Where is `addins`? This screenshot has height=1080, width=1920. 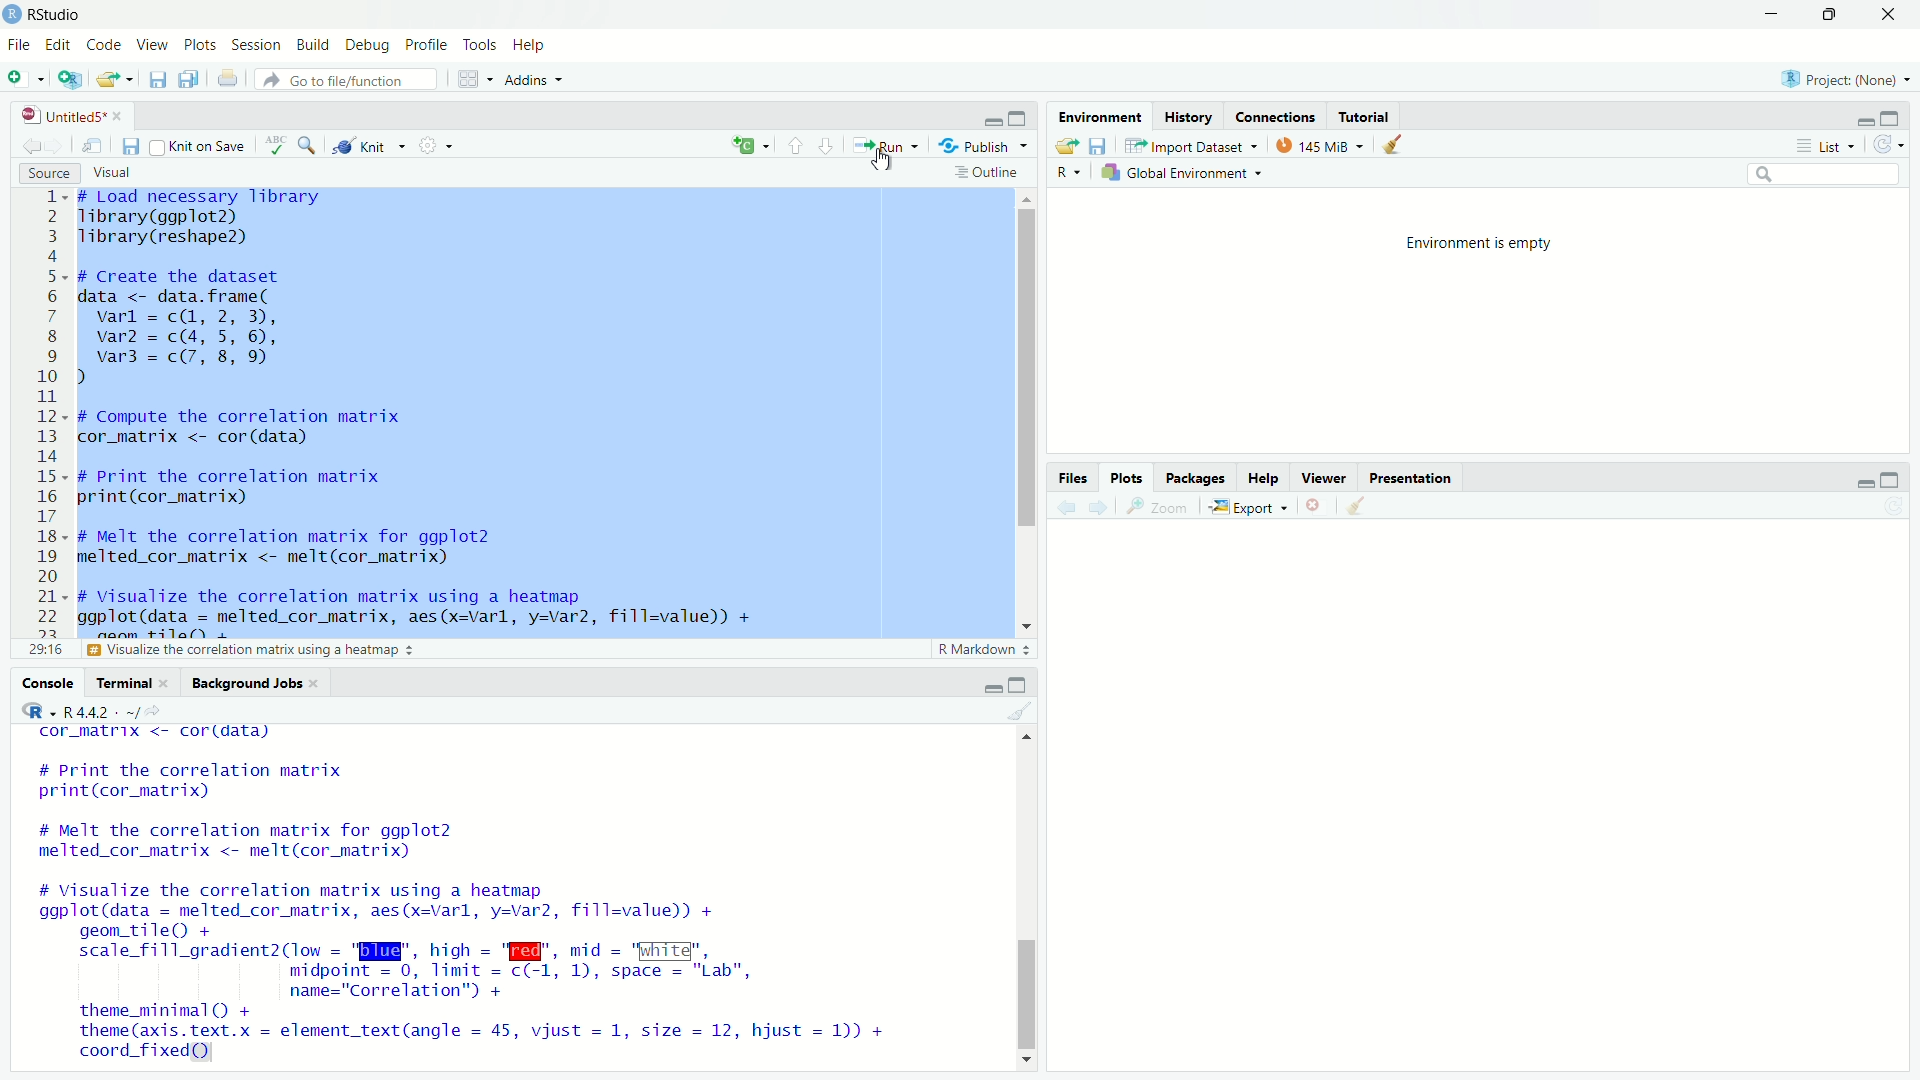
addins is located at coordinates (534, 79).